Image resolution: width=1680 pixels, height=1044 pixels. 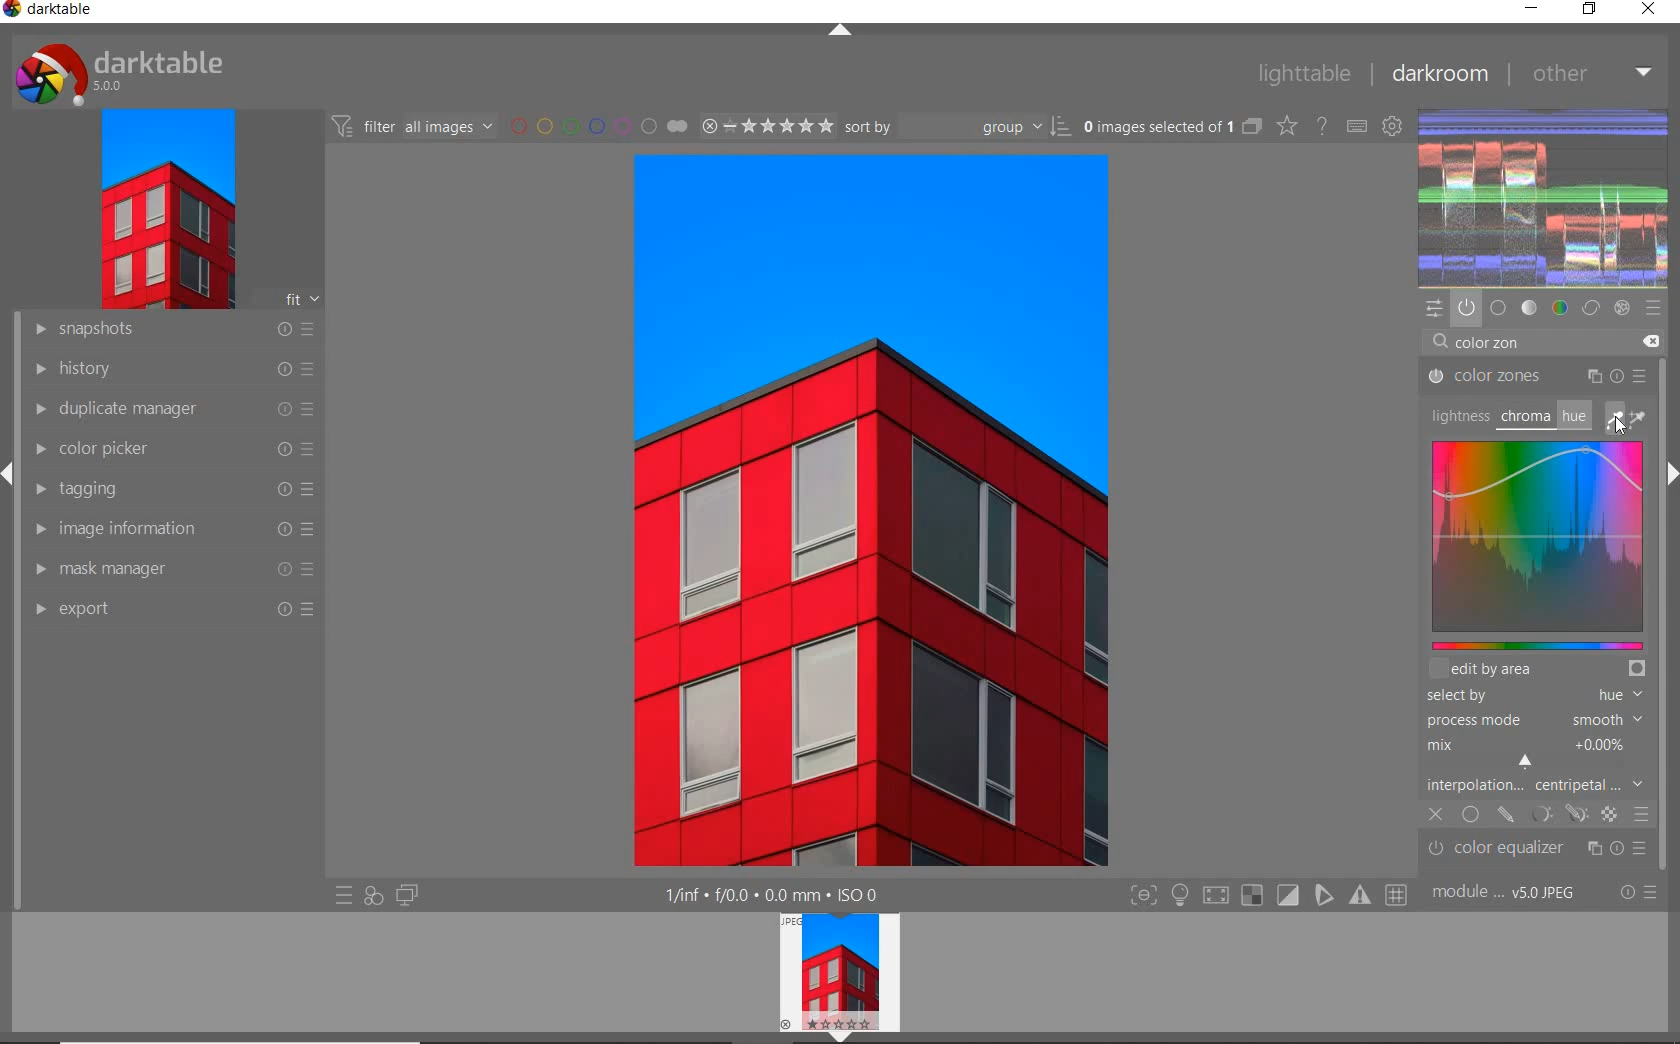 What do you see at coordinates (1182, 899) in the screenshot?
I see `highlight` at bounding box center [1182, 899].